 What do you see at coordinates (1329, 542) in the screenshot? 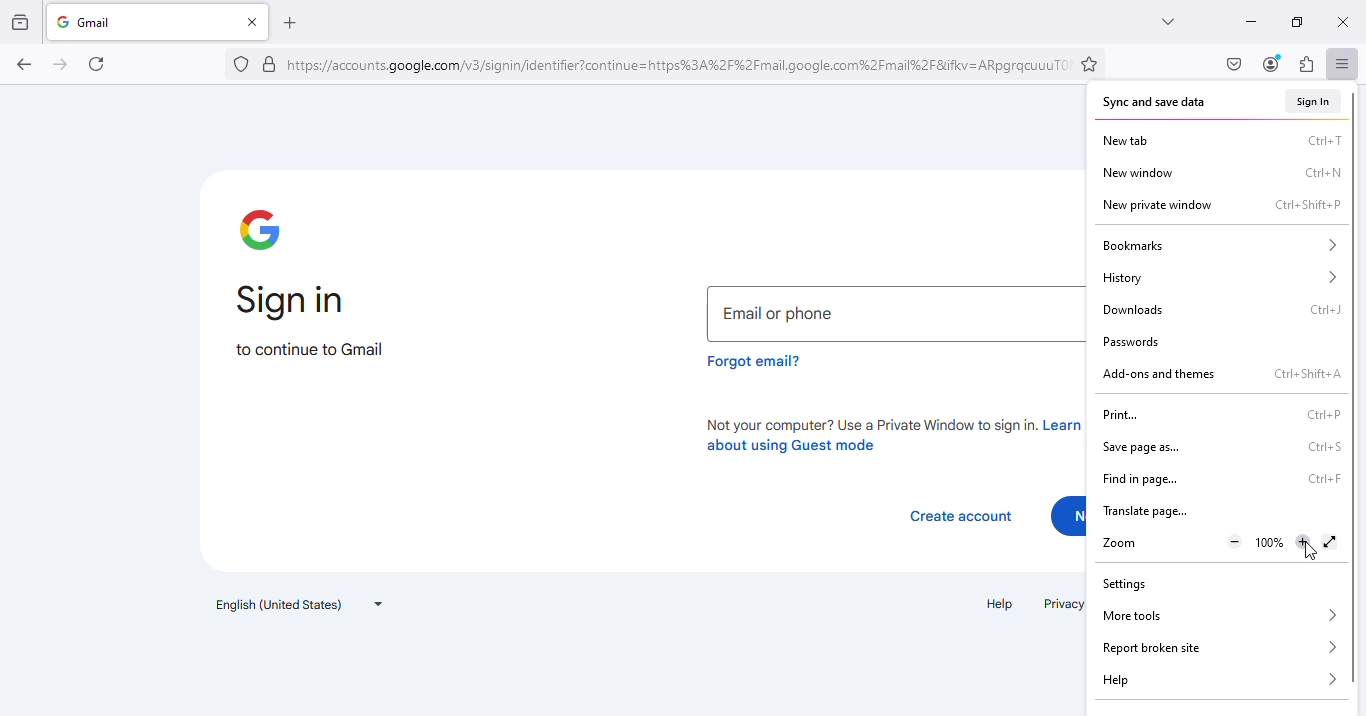
I see `display the window in full screen` at bounding box center [1329, 542].